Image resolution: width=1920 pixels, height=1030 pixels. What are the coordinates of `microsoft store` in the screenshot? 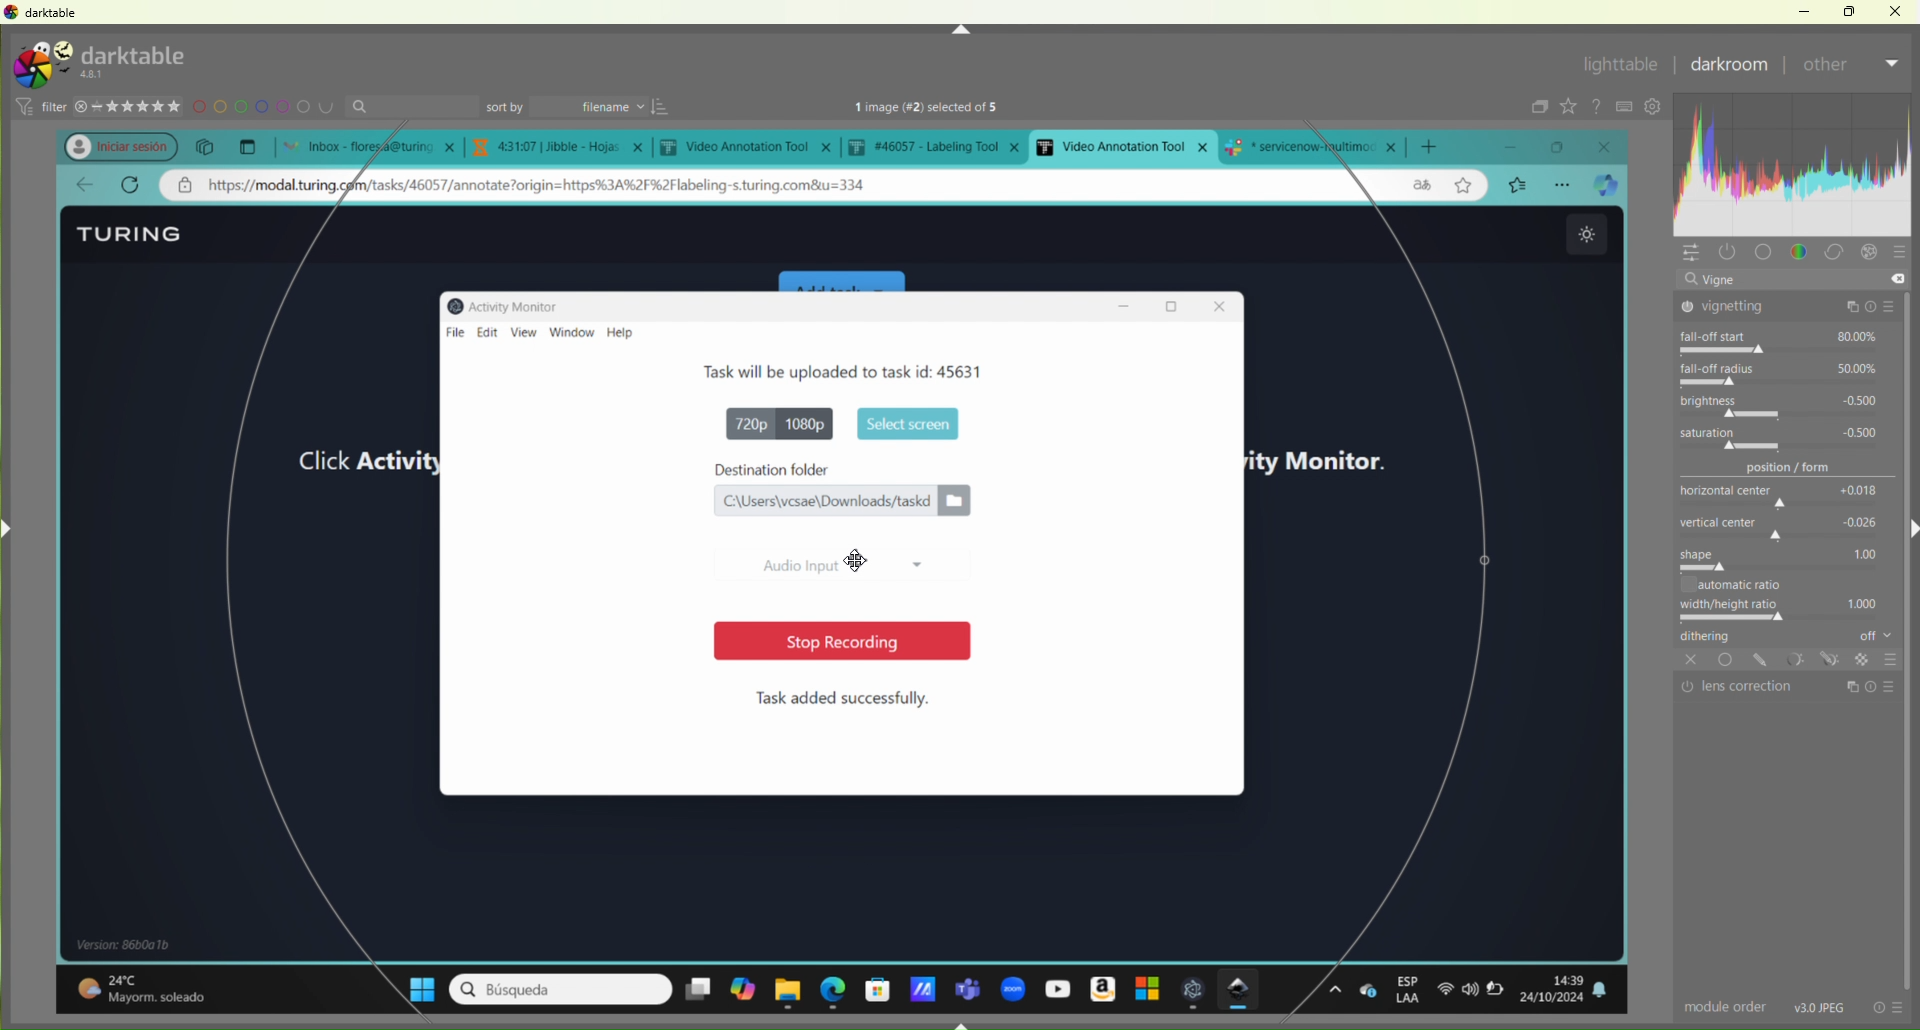 It's located at (877, 987).